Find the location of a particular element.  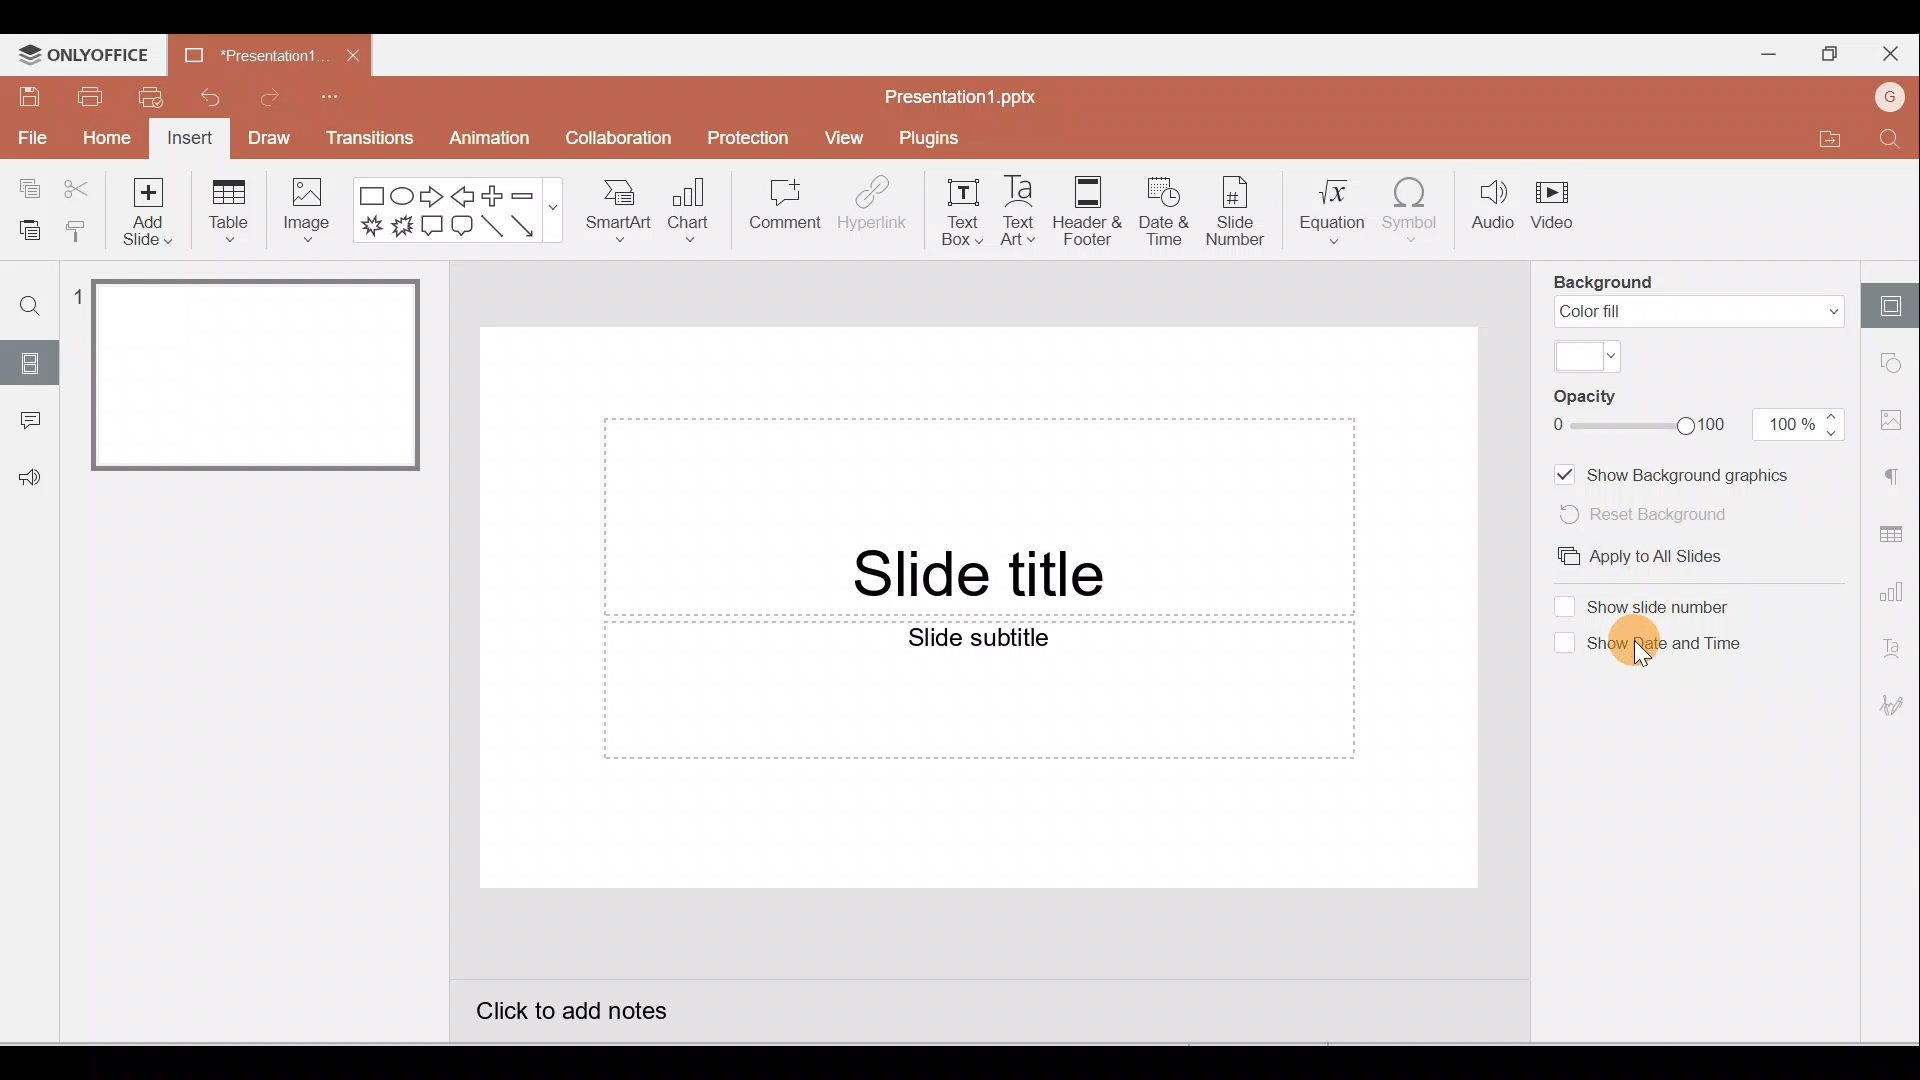

Quick print is located at coordinates (151, 96).